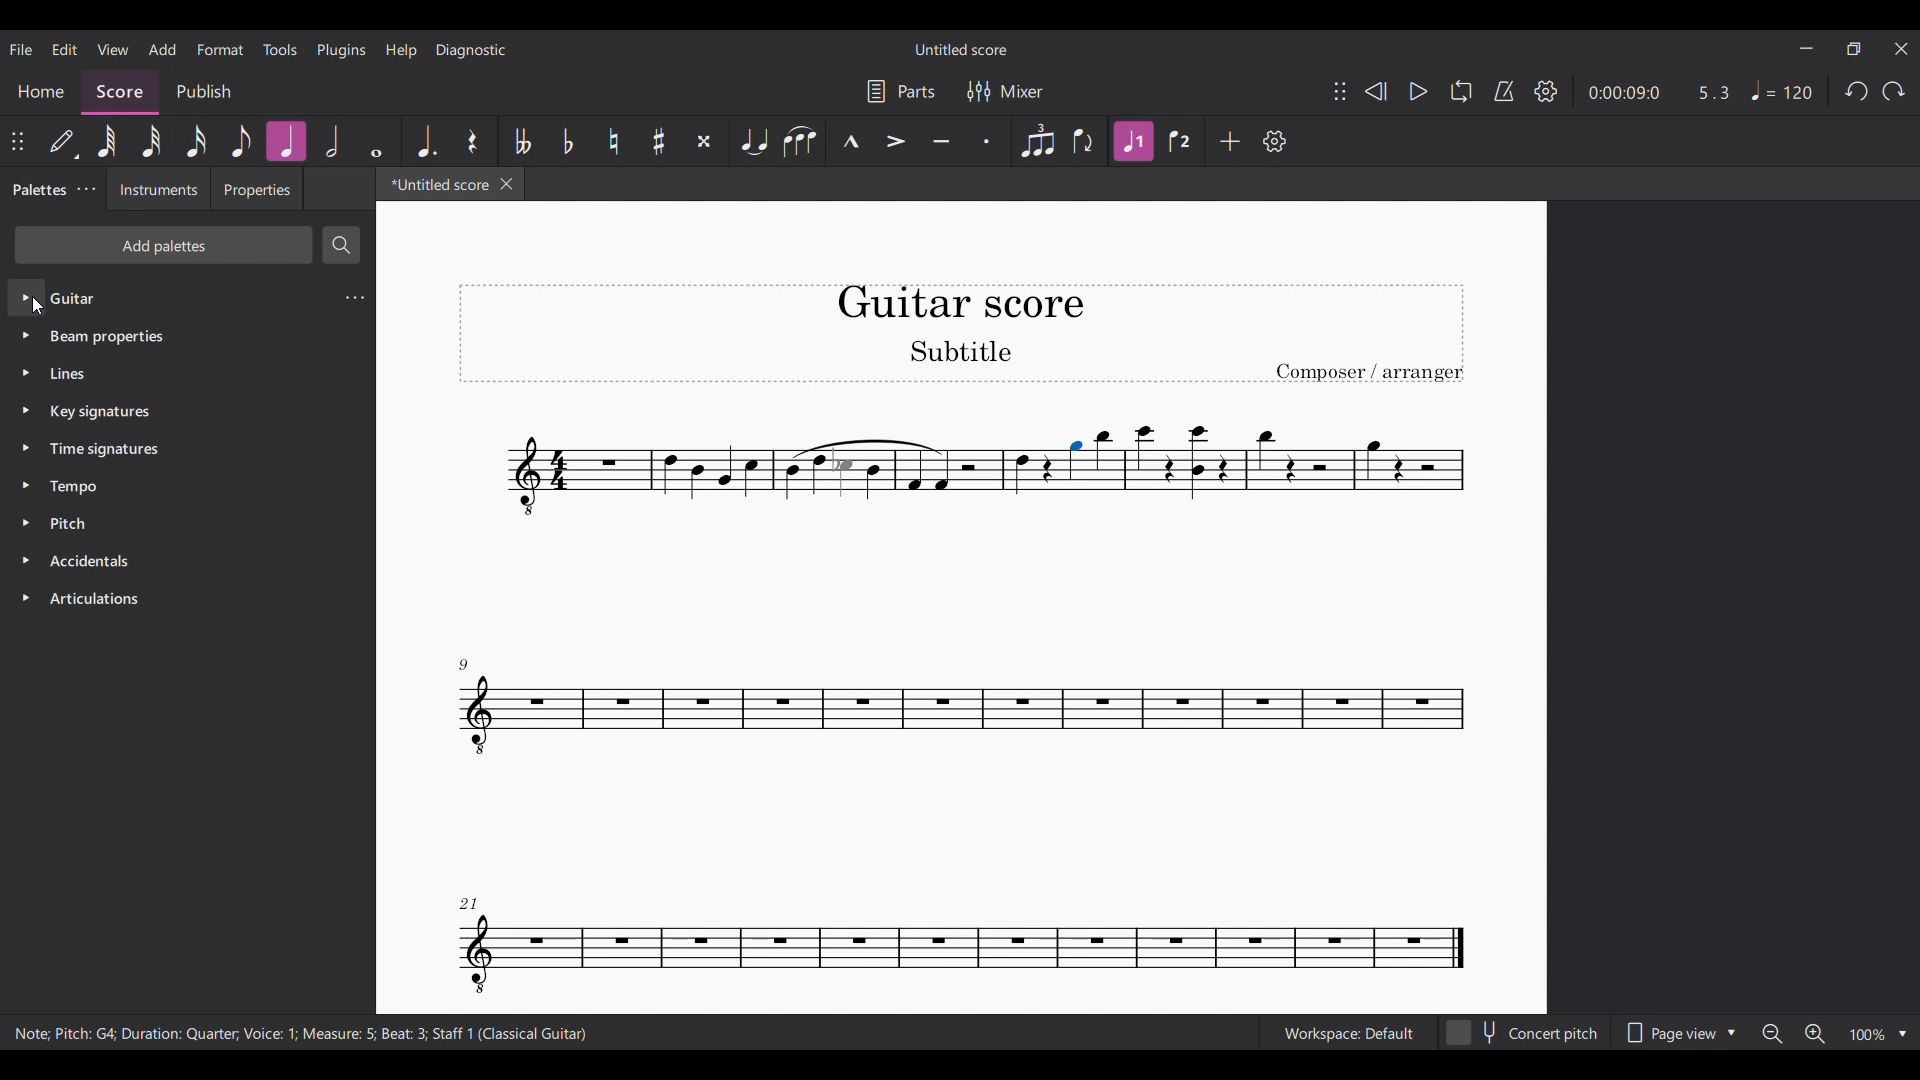 The height and width of the screenshot is (1080, 1920). I want to click on Description of current selection, so click(302, 1032).